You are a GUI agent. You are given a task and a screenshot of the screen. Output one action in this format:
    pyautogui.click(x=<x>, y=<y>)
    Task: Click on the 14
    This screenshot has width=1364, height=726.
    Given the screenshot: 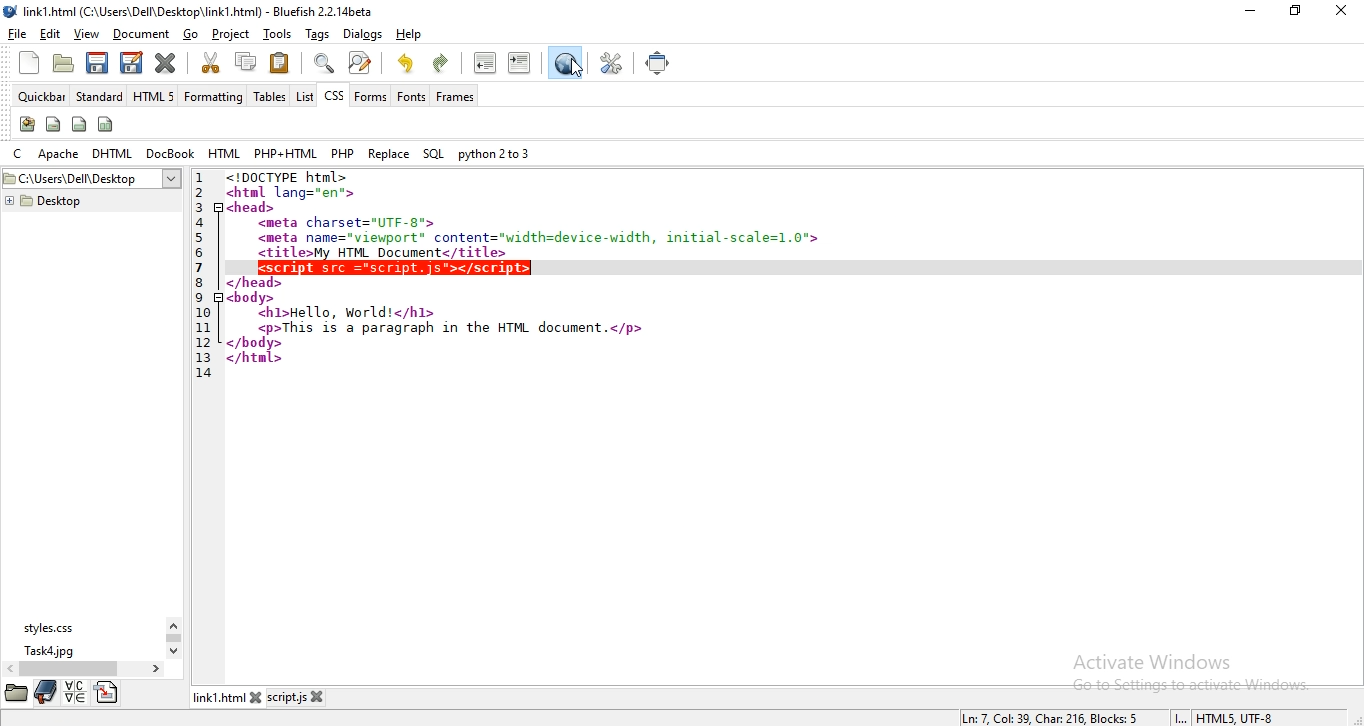 What is the action you would take?
    pyautogui.click(x=204, y=374)
    